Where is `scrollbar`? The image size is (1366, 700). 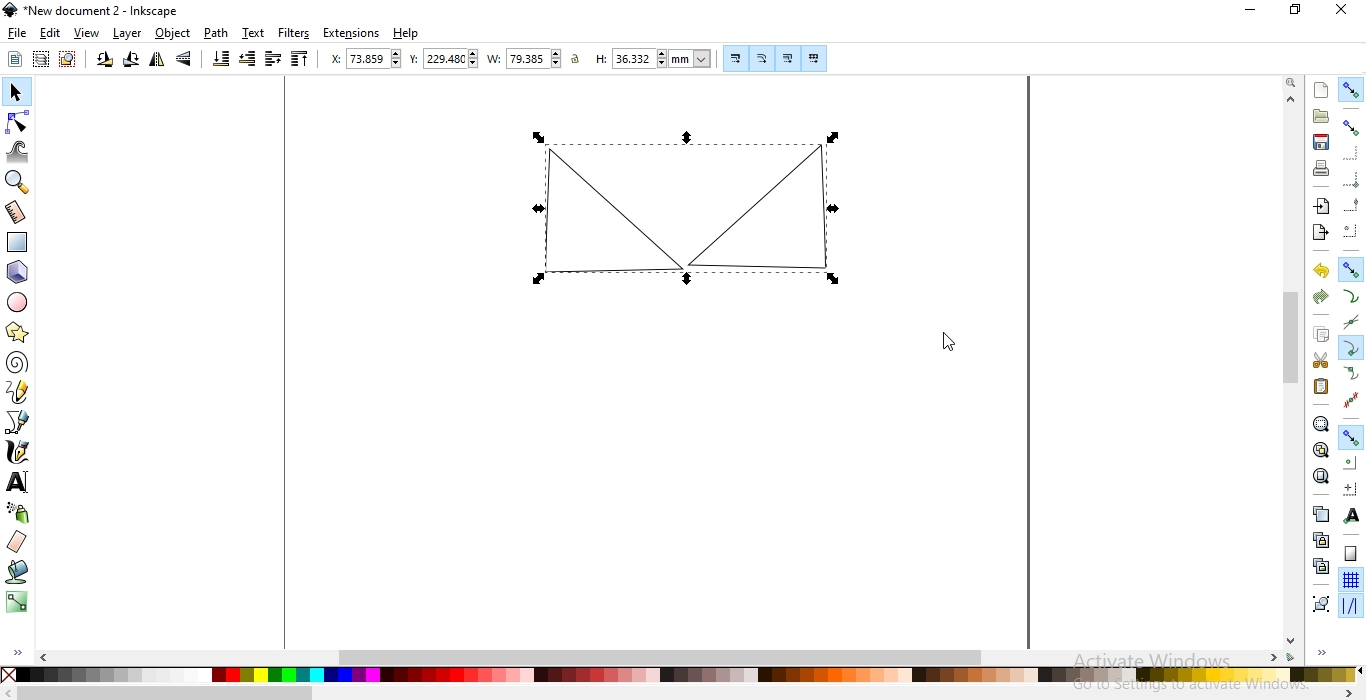
scrollbar is located at coordinates (157, 693).